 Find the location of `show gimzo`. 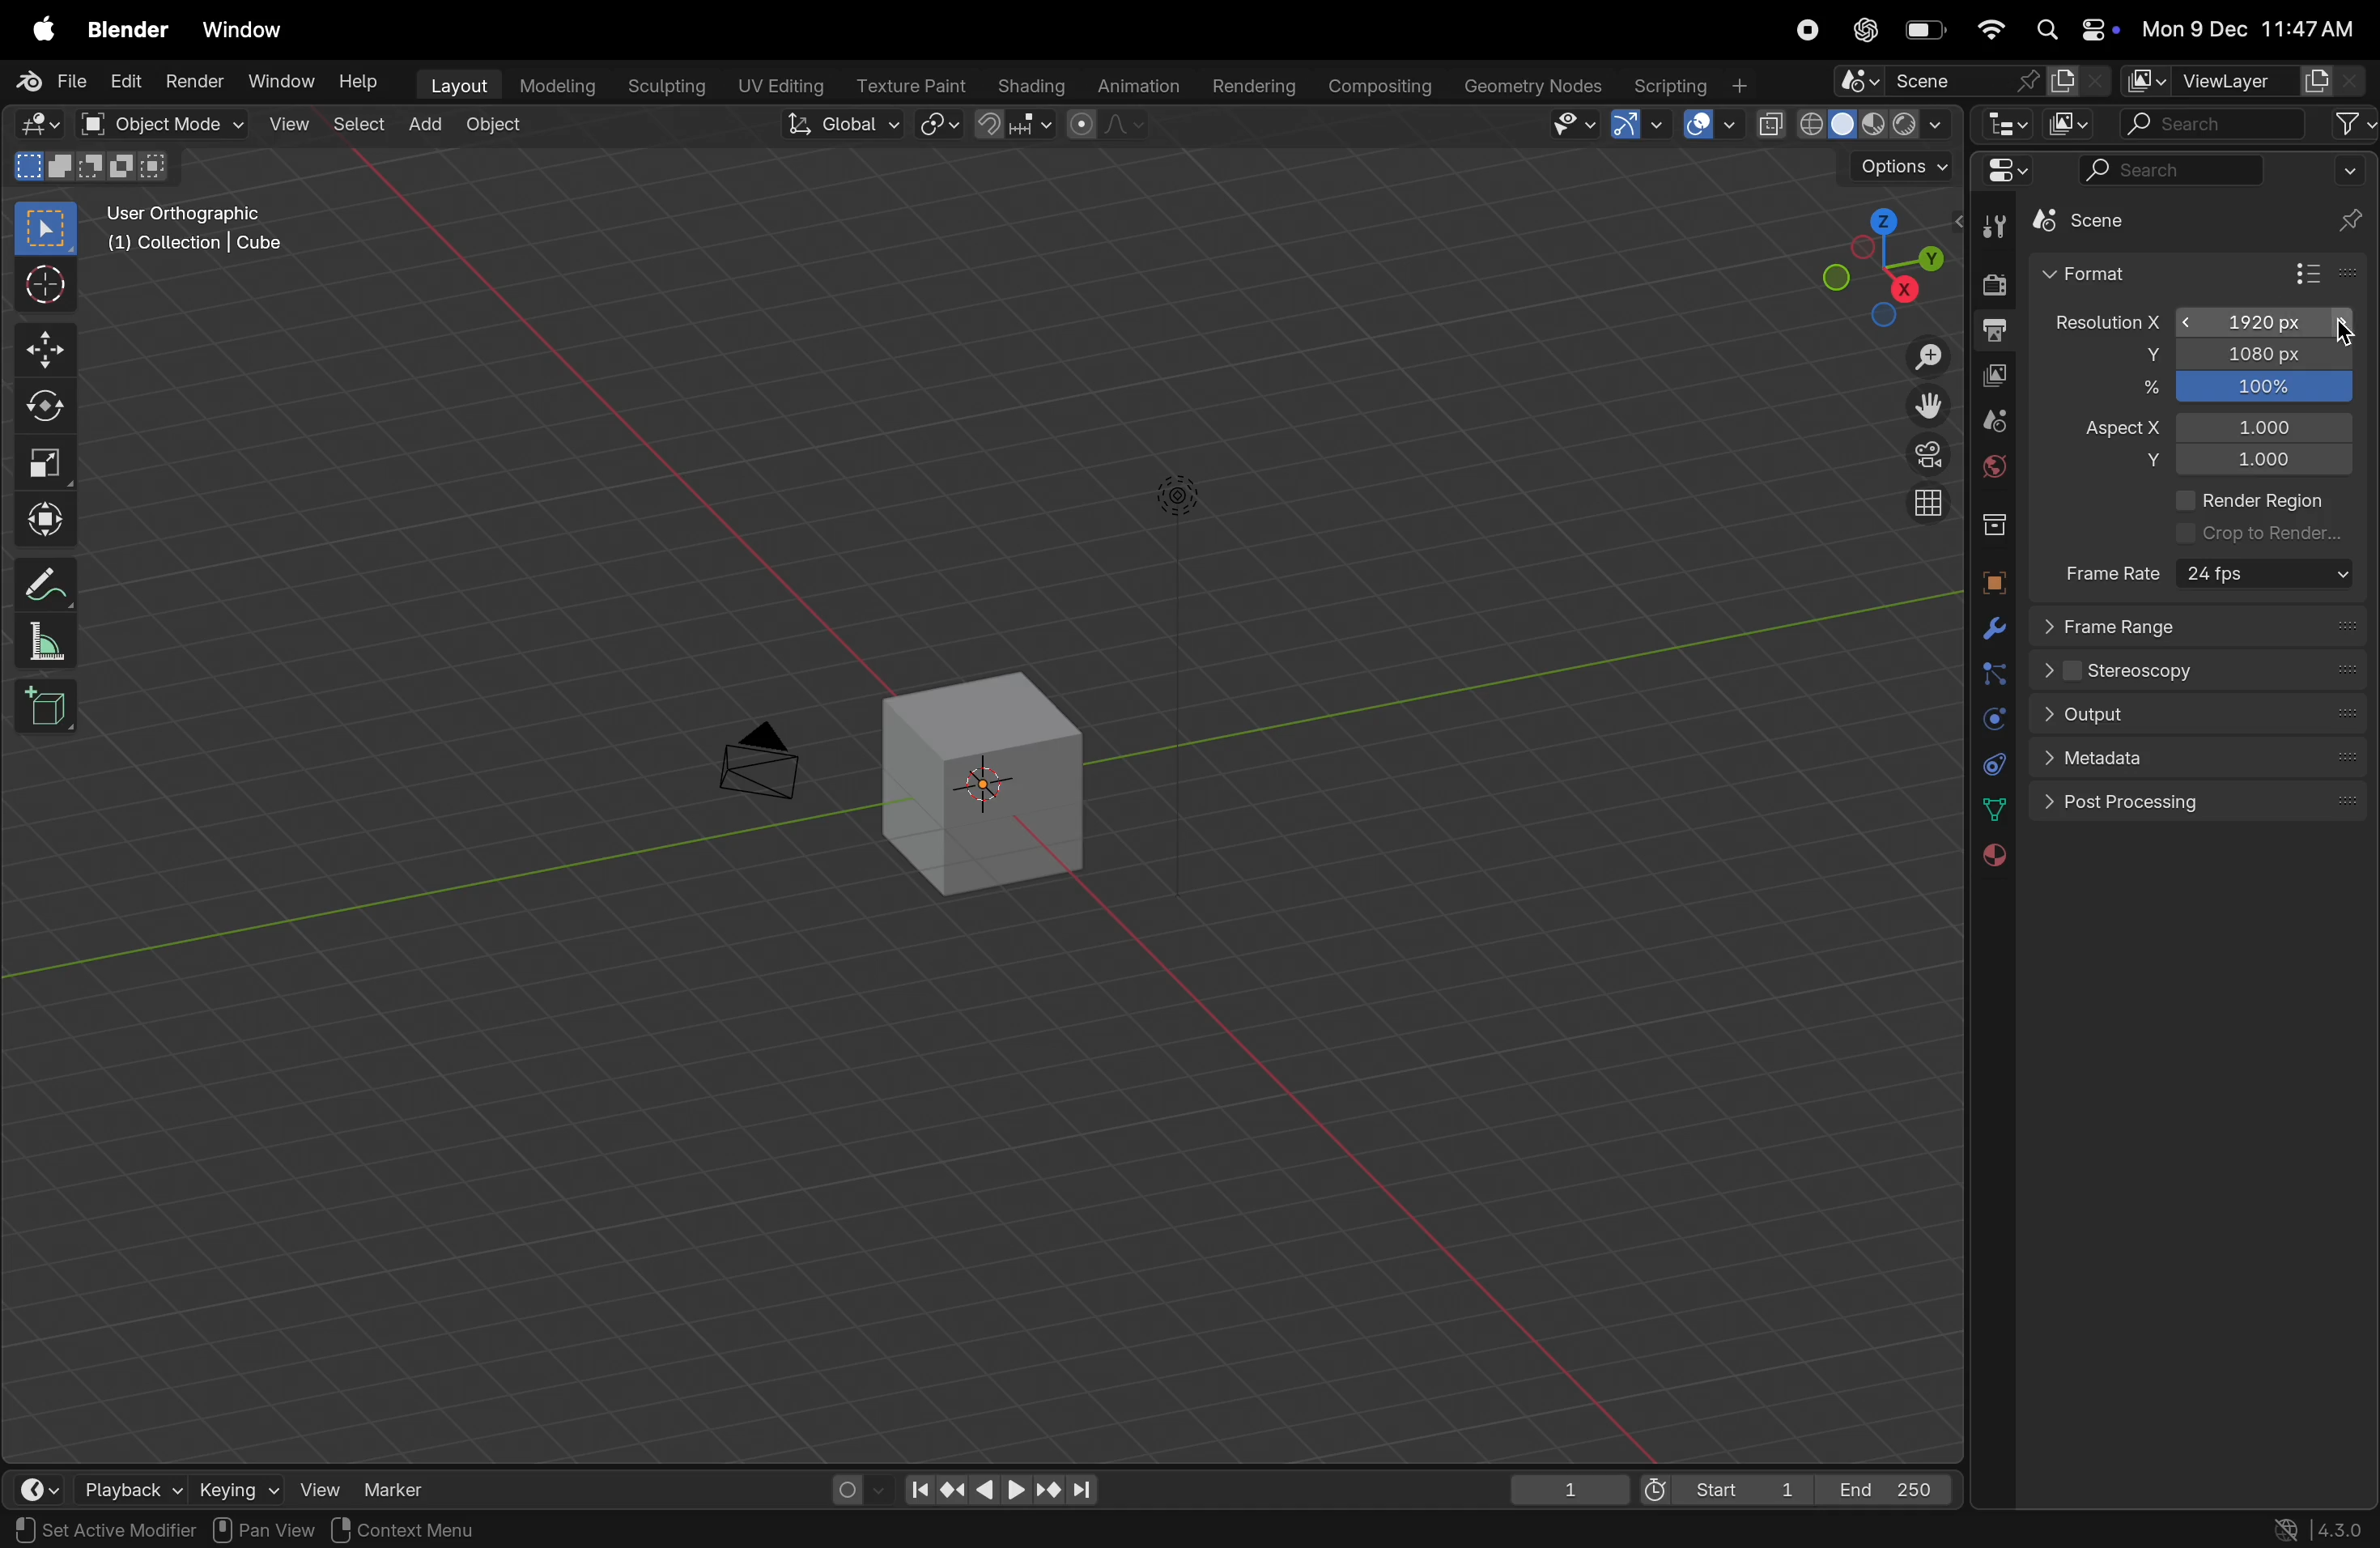

show gimzo is located at coordinates (1635, 125).